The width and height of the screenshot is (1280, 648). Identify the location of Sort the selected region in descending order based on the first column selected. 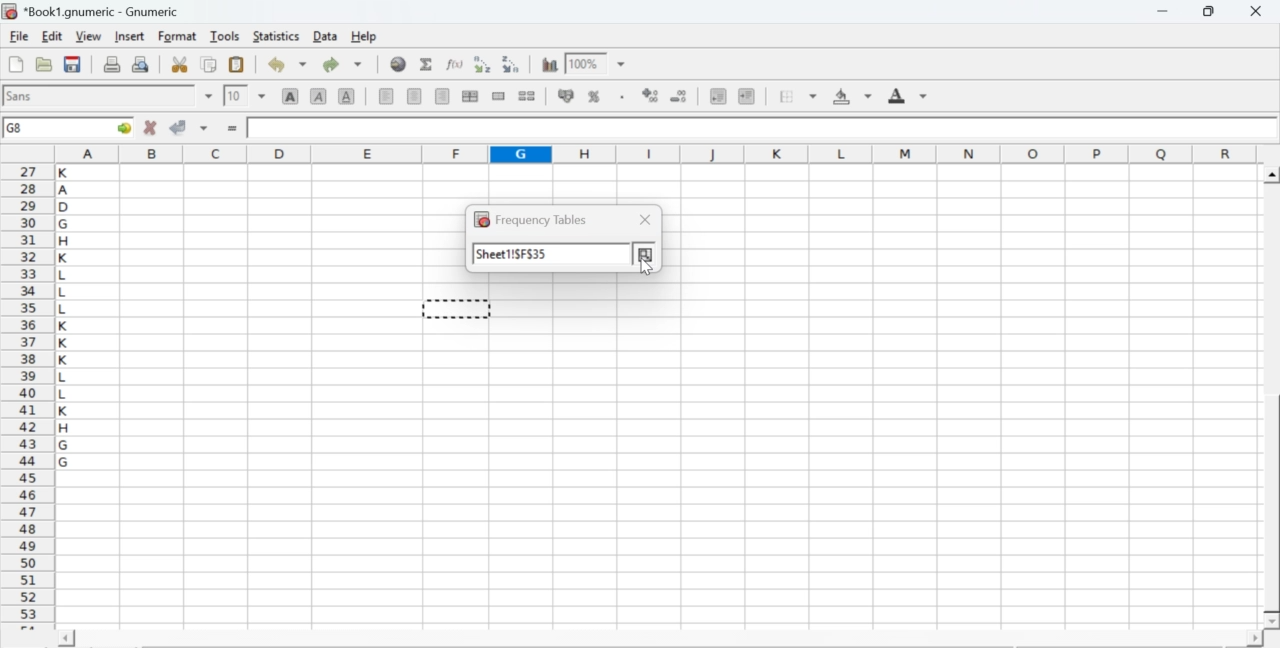
(512, 62).